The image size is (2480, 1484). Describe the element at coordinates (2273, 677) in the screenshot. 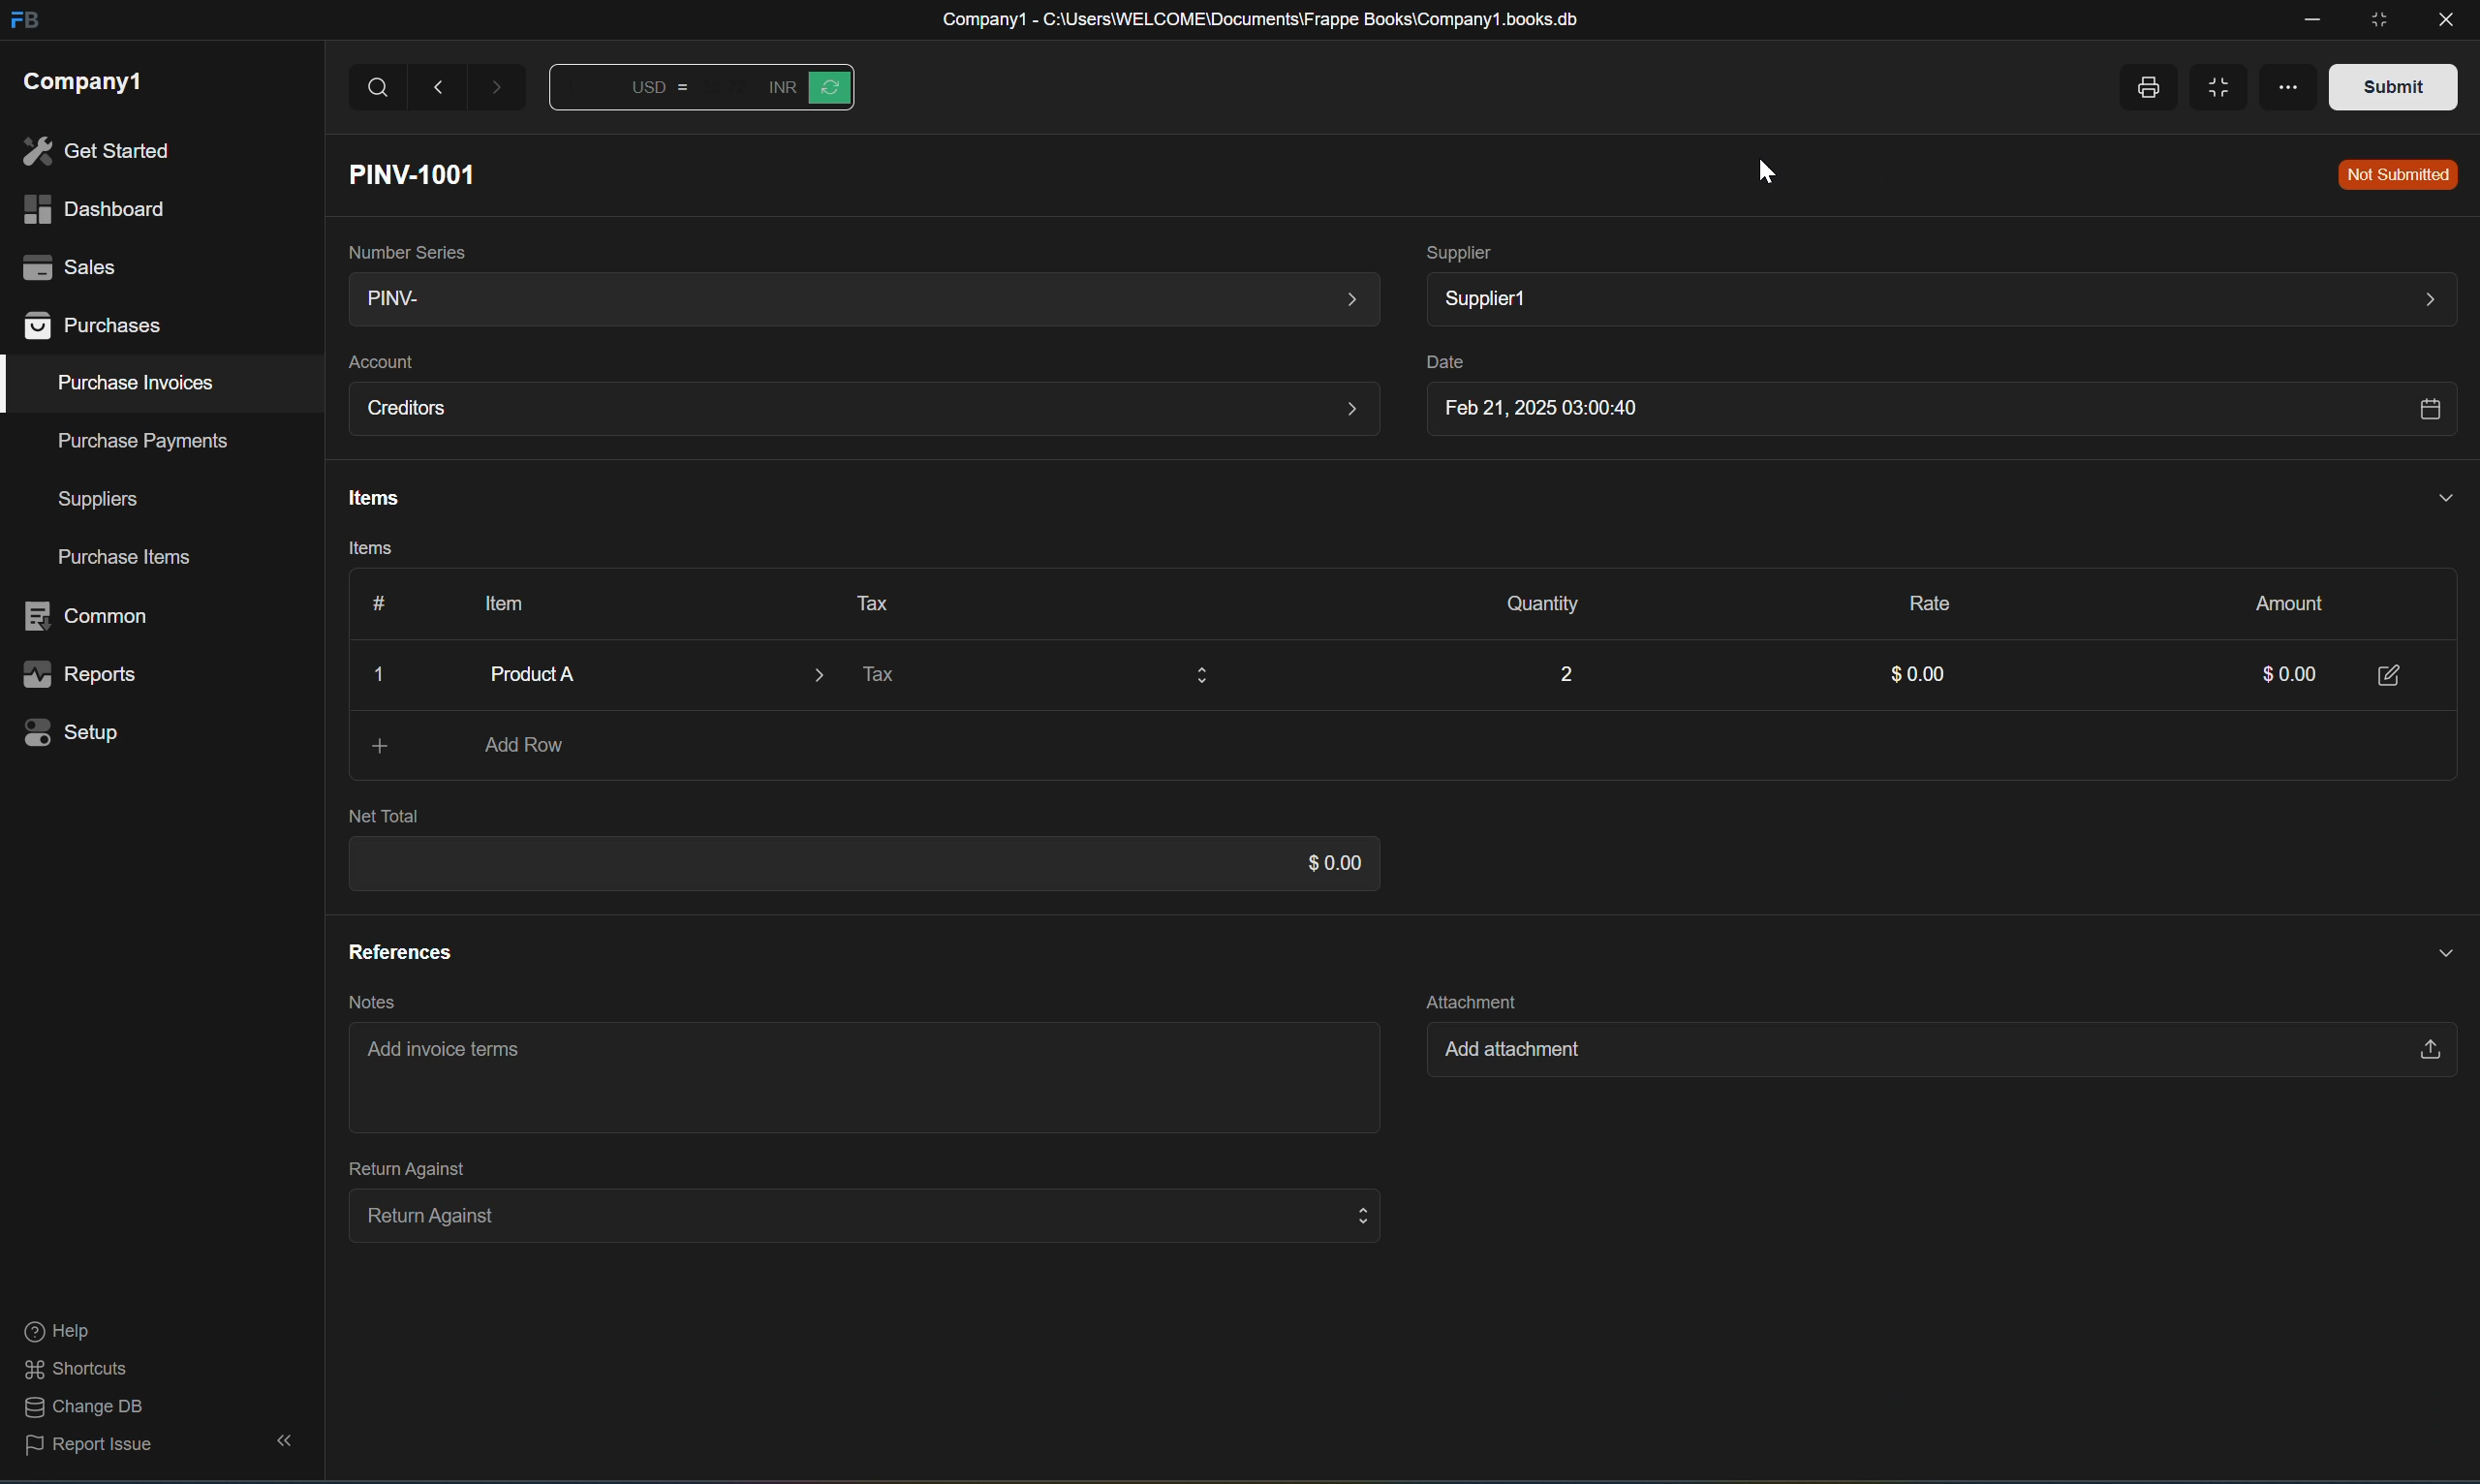

I see `0.00` at that location.